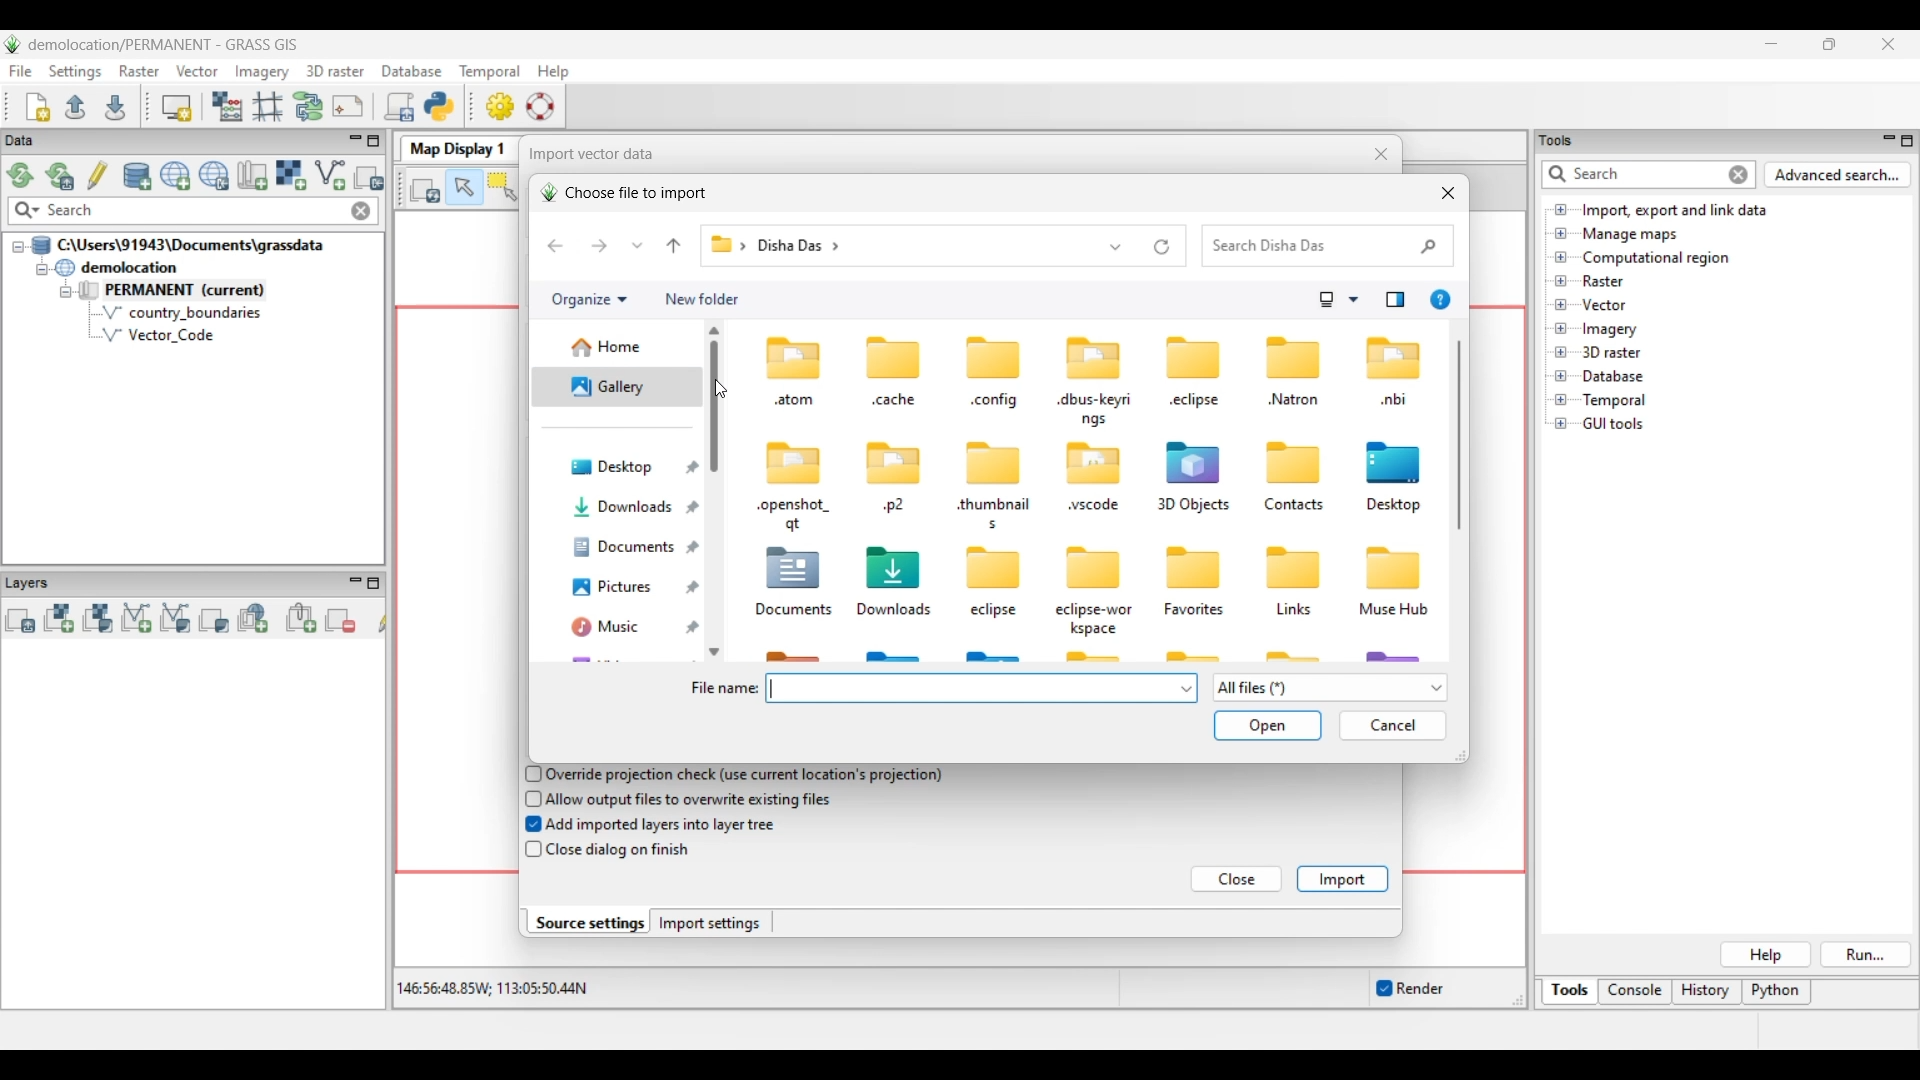 The height and width of the screenshot is (1080, 1920). What do you see at coordinates (714, 652) in the screenshot?
I see `Quick slide to bottom` at bounding box center [714, 652].